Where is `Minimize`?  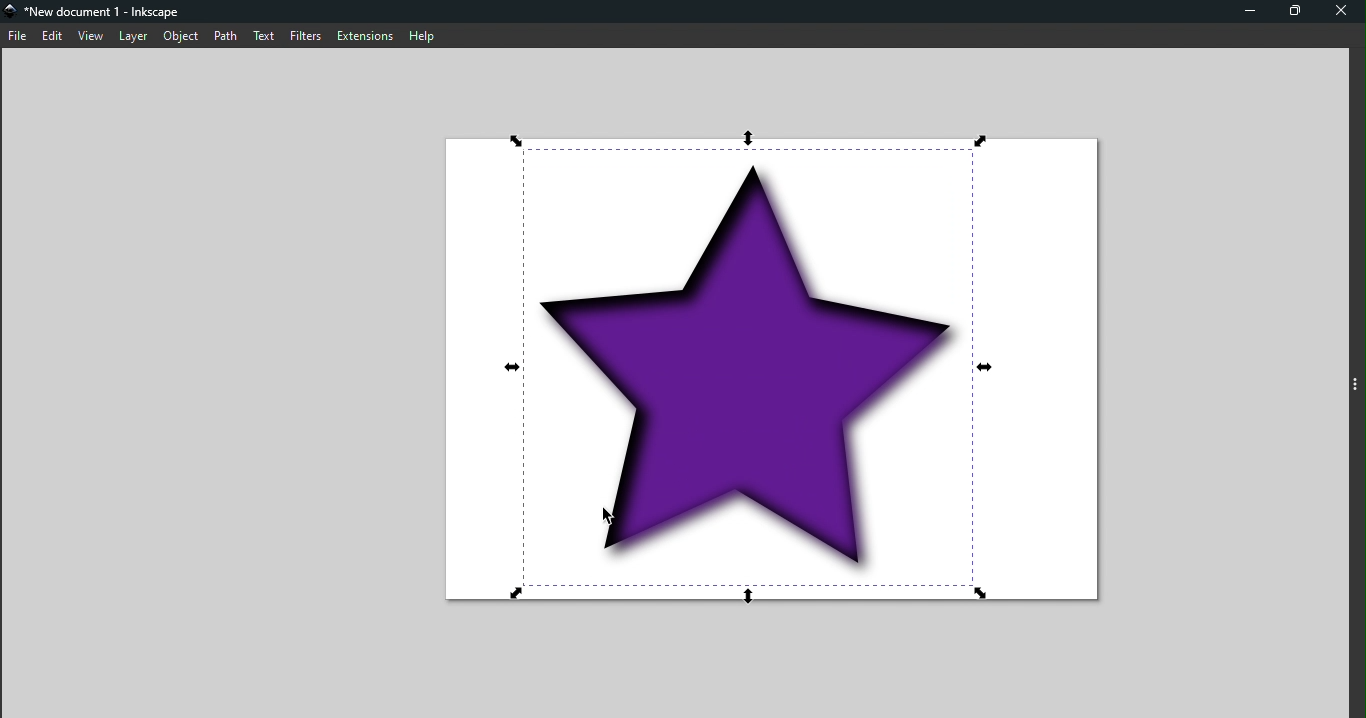
Minimize is located at coordinates (1243, 11).